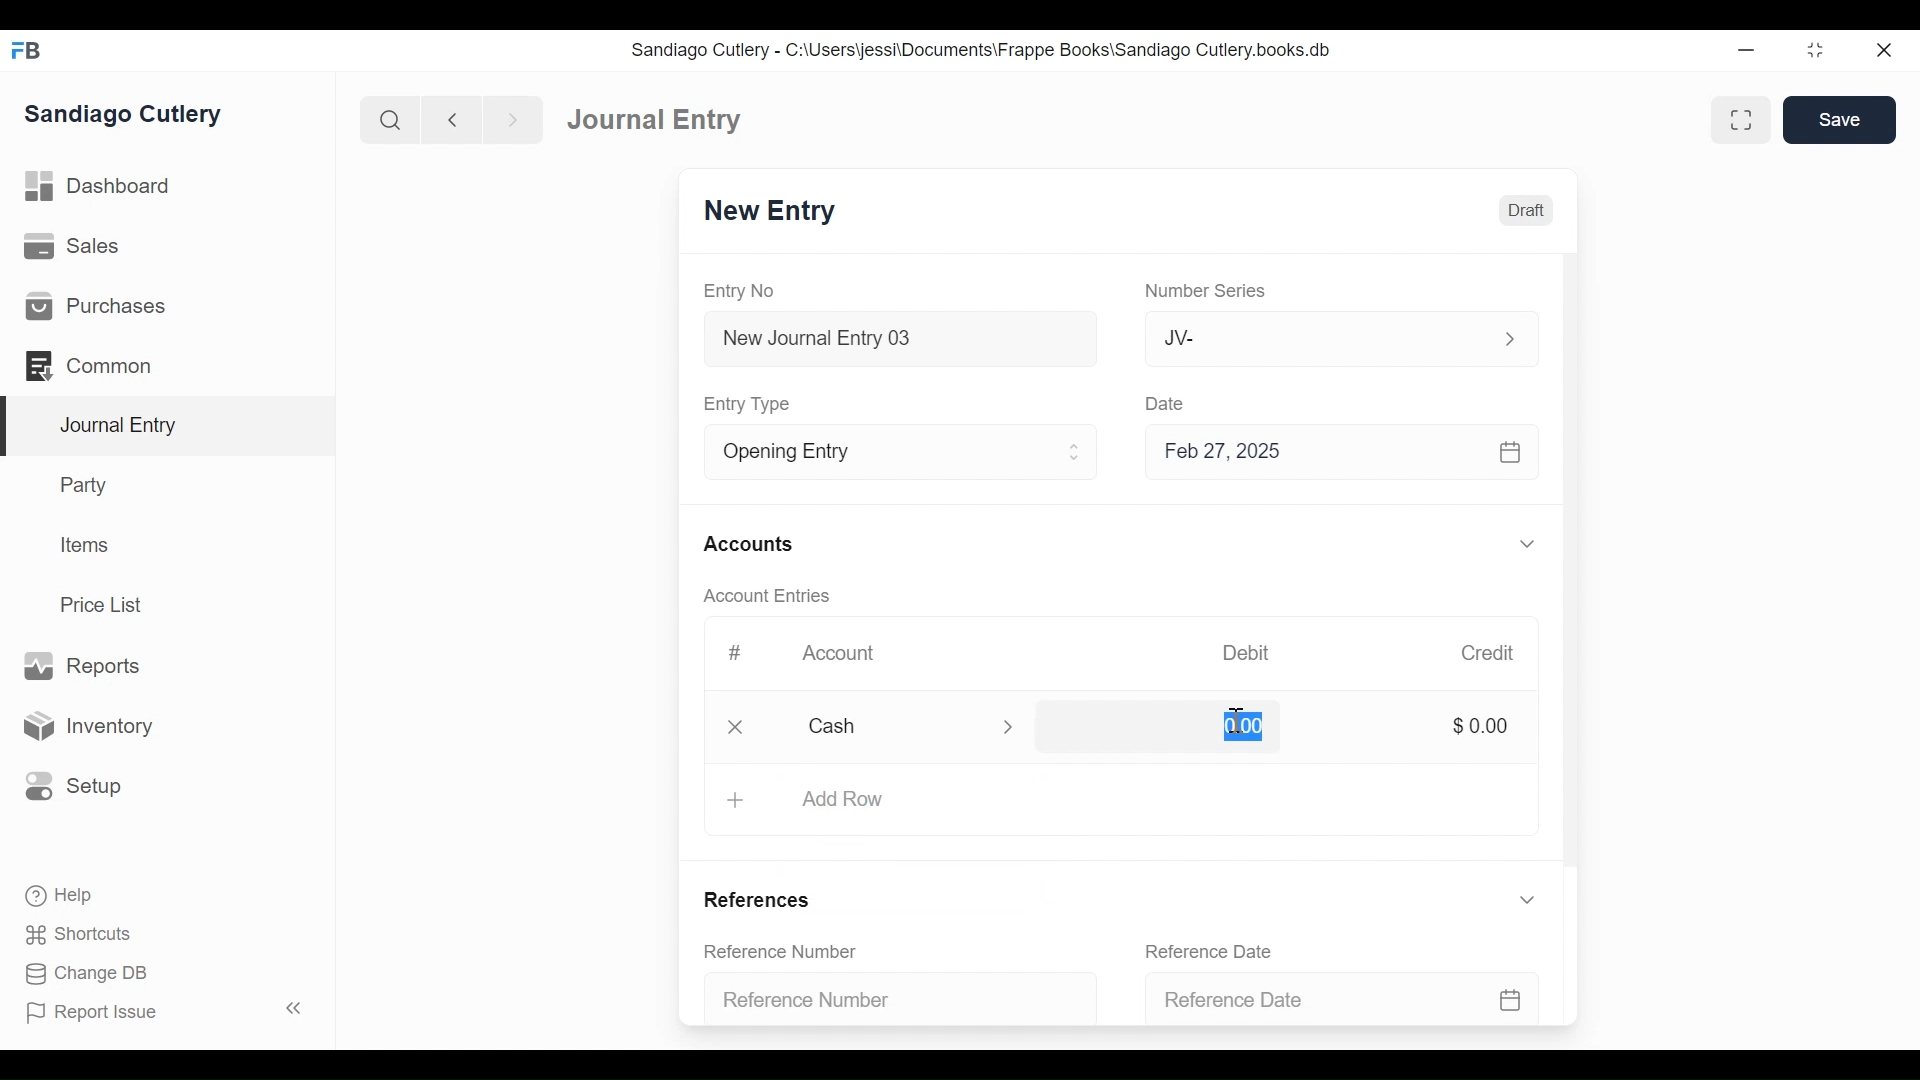 Image resolution: width=1920 pixels, height=1080 pixels. Describe the element at coordinates (738, 726) in the screenshot. I see `Close` at that location.